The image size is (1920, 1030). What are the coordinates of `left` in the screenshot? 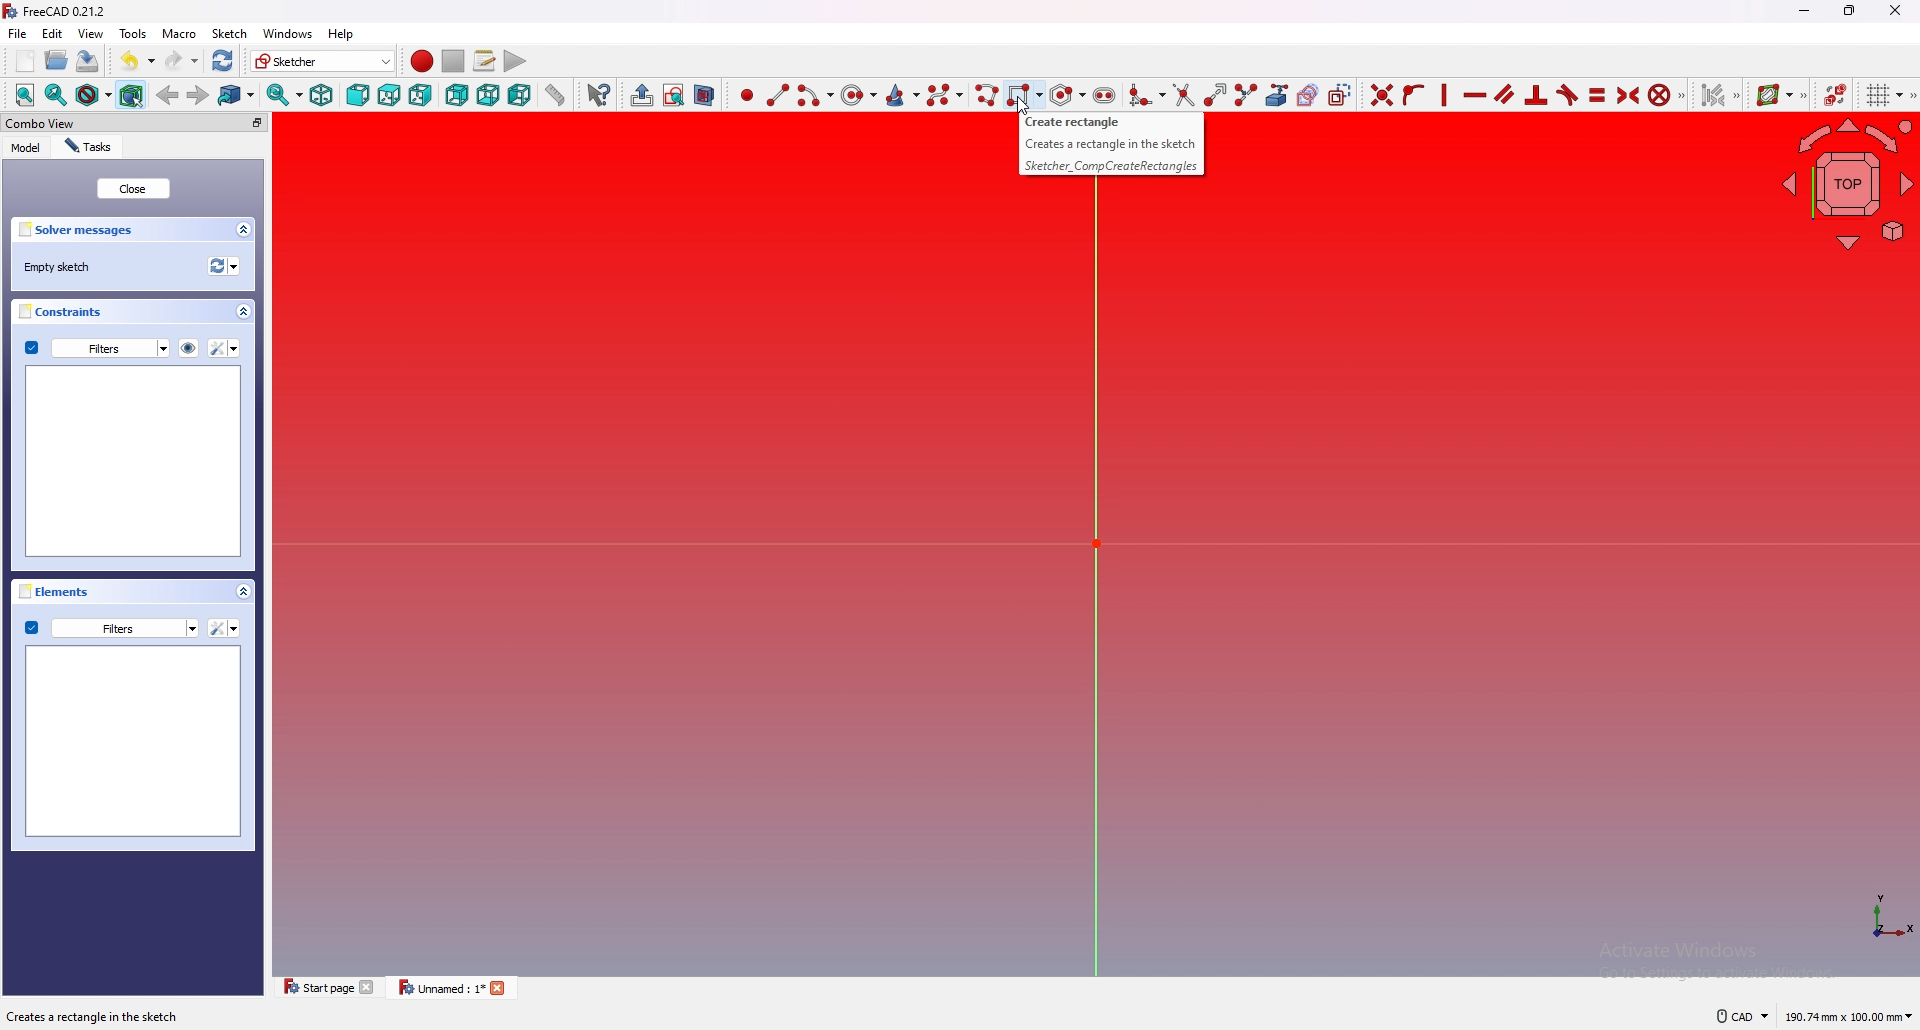 It's located at (520, 94).